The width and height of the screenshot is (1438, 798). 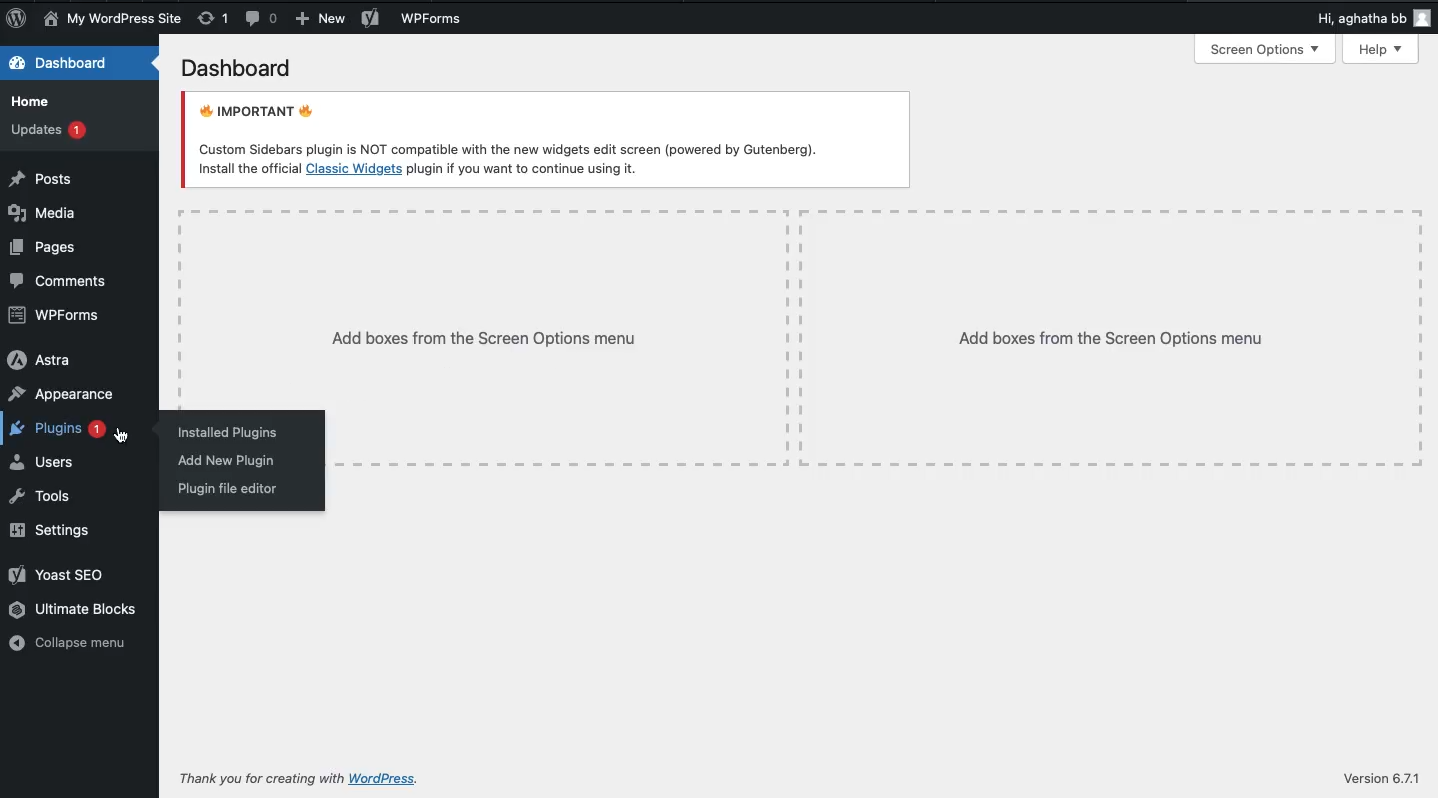 What do you see at coordinates (39, 362) in the screenshot?
I see `Astra` at bounding box center [39, 362].